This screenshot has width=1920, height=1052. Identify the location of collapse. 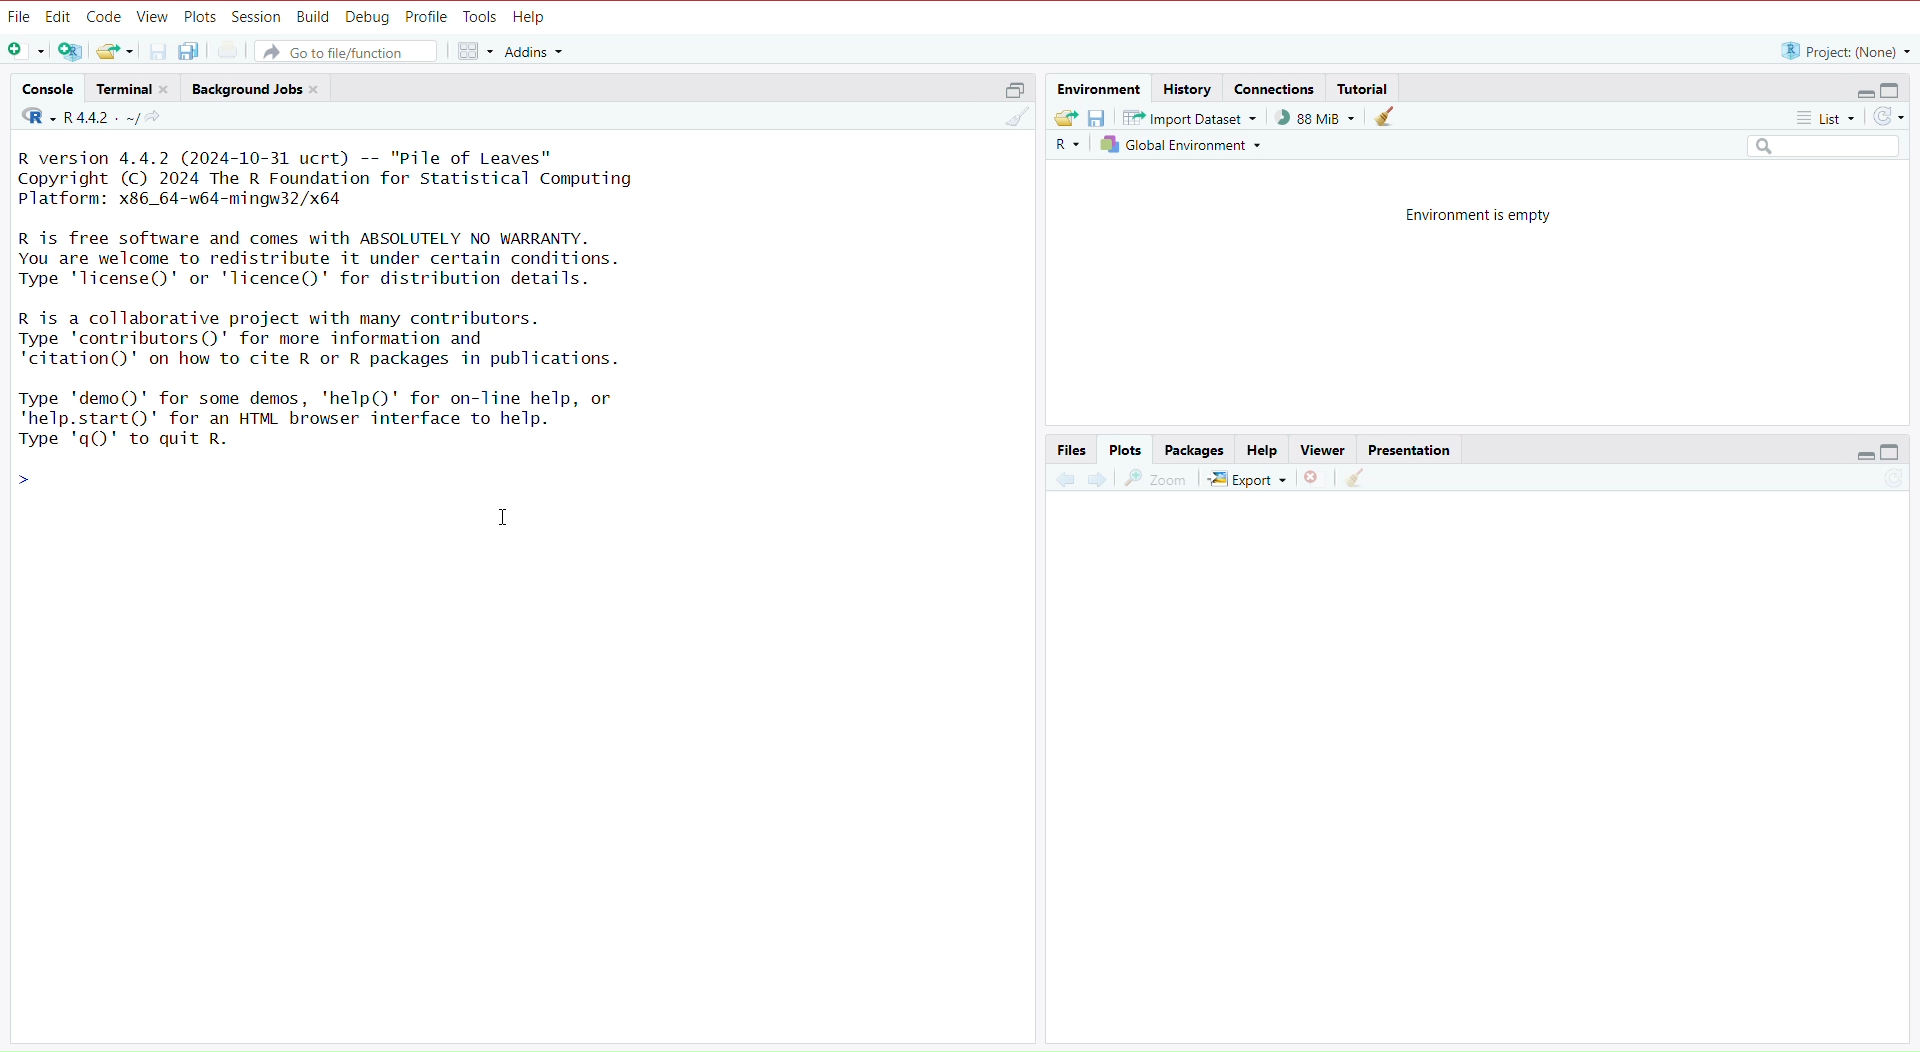
(1895, 91).